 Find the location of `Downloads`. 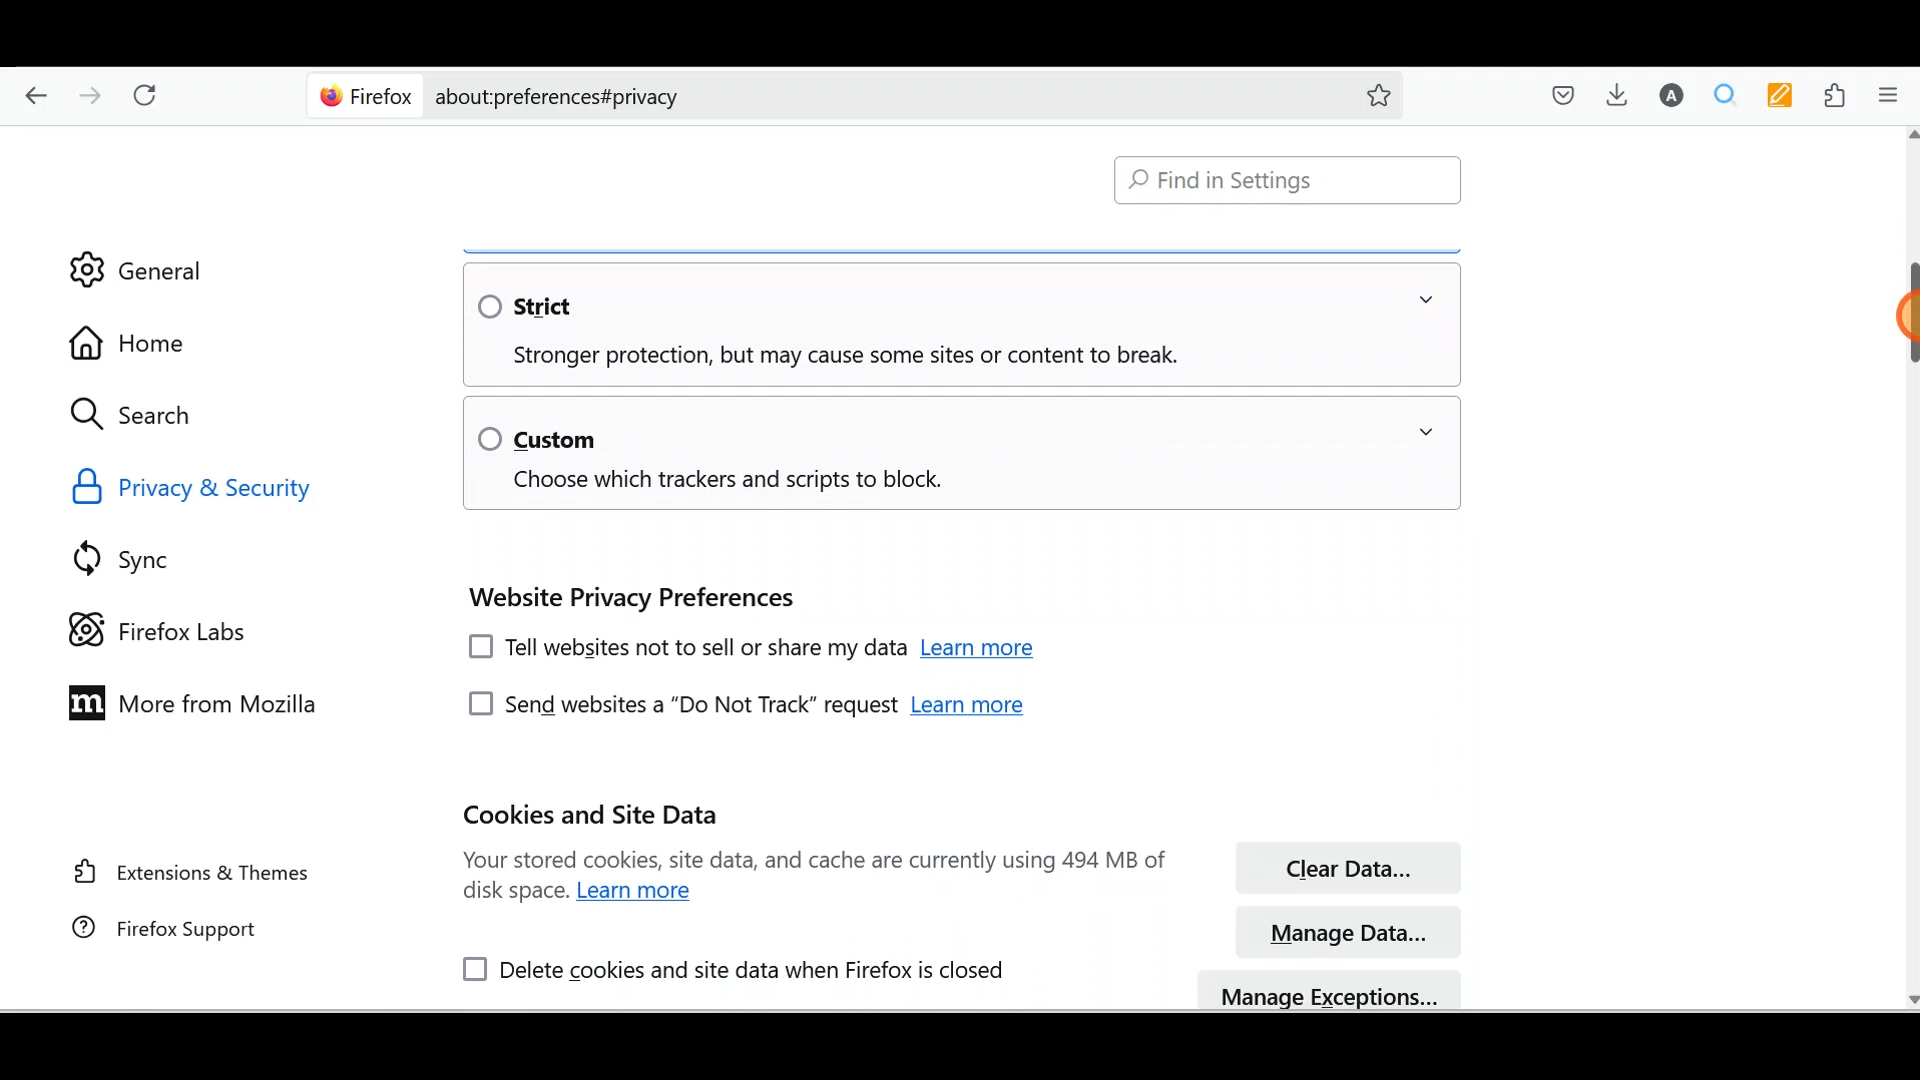

Downloads is located at coordinates (1616, 93).